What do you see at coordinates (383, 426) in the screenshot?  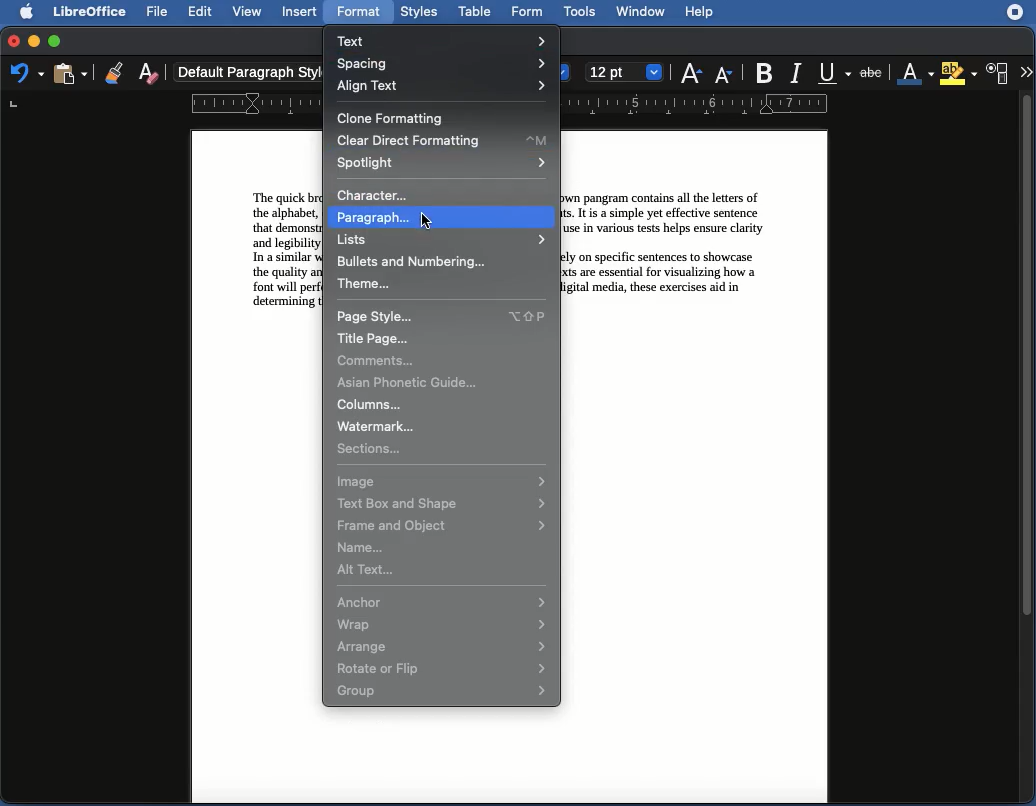 I see `Watermark` at bounding box center [383, 426].